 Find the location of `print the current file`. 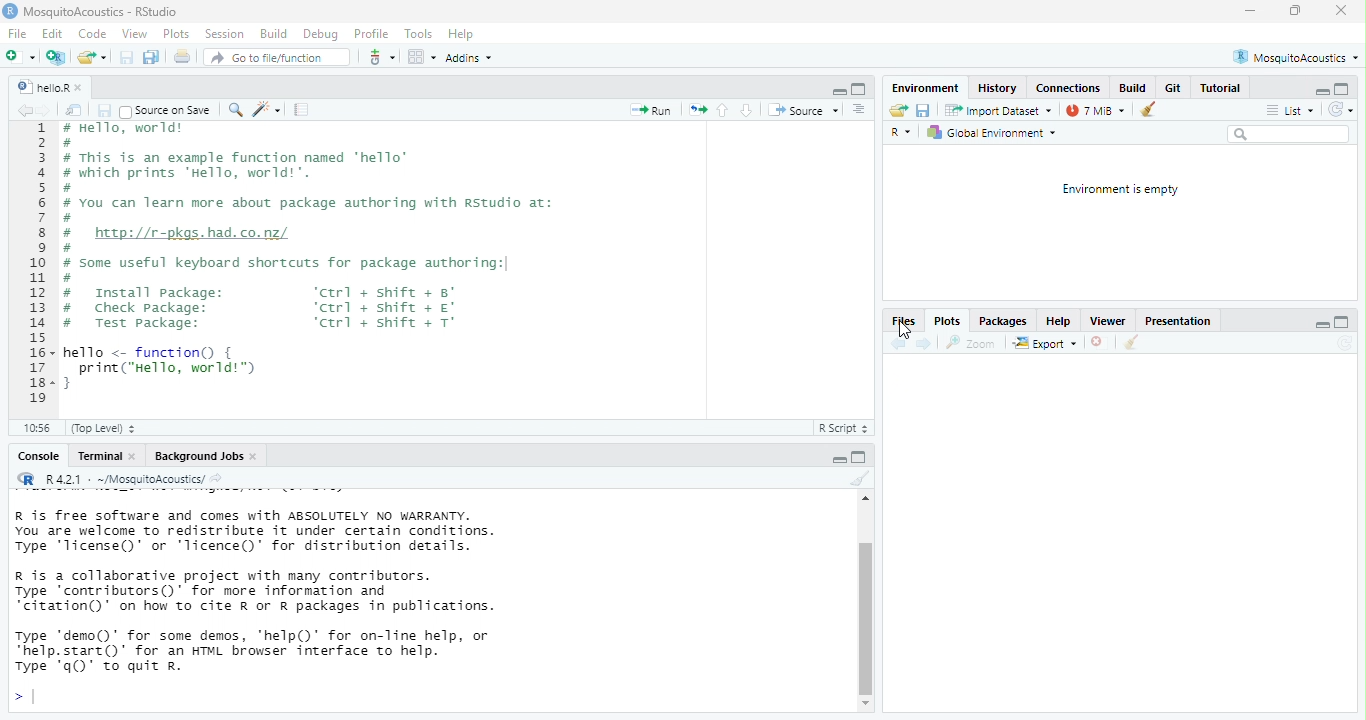

print the current file is located at coordinates (183, 57).